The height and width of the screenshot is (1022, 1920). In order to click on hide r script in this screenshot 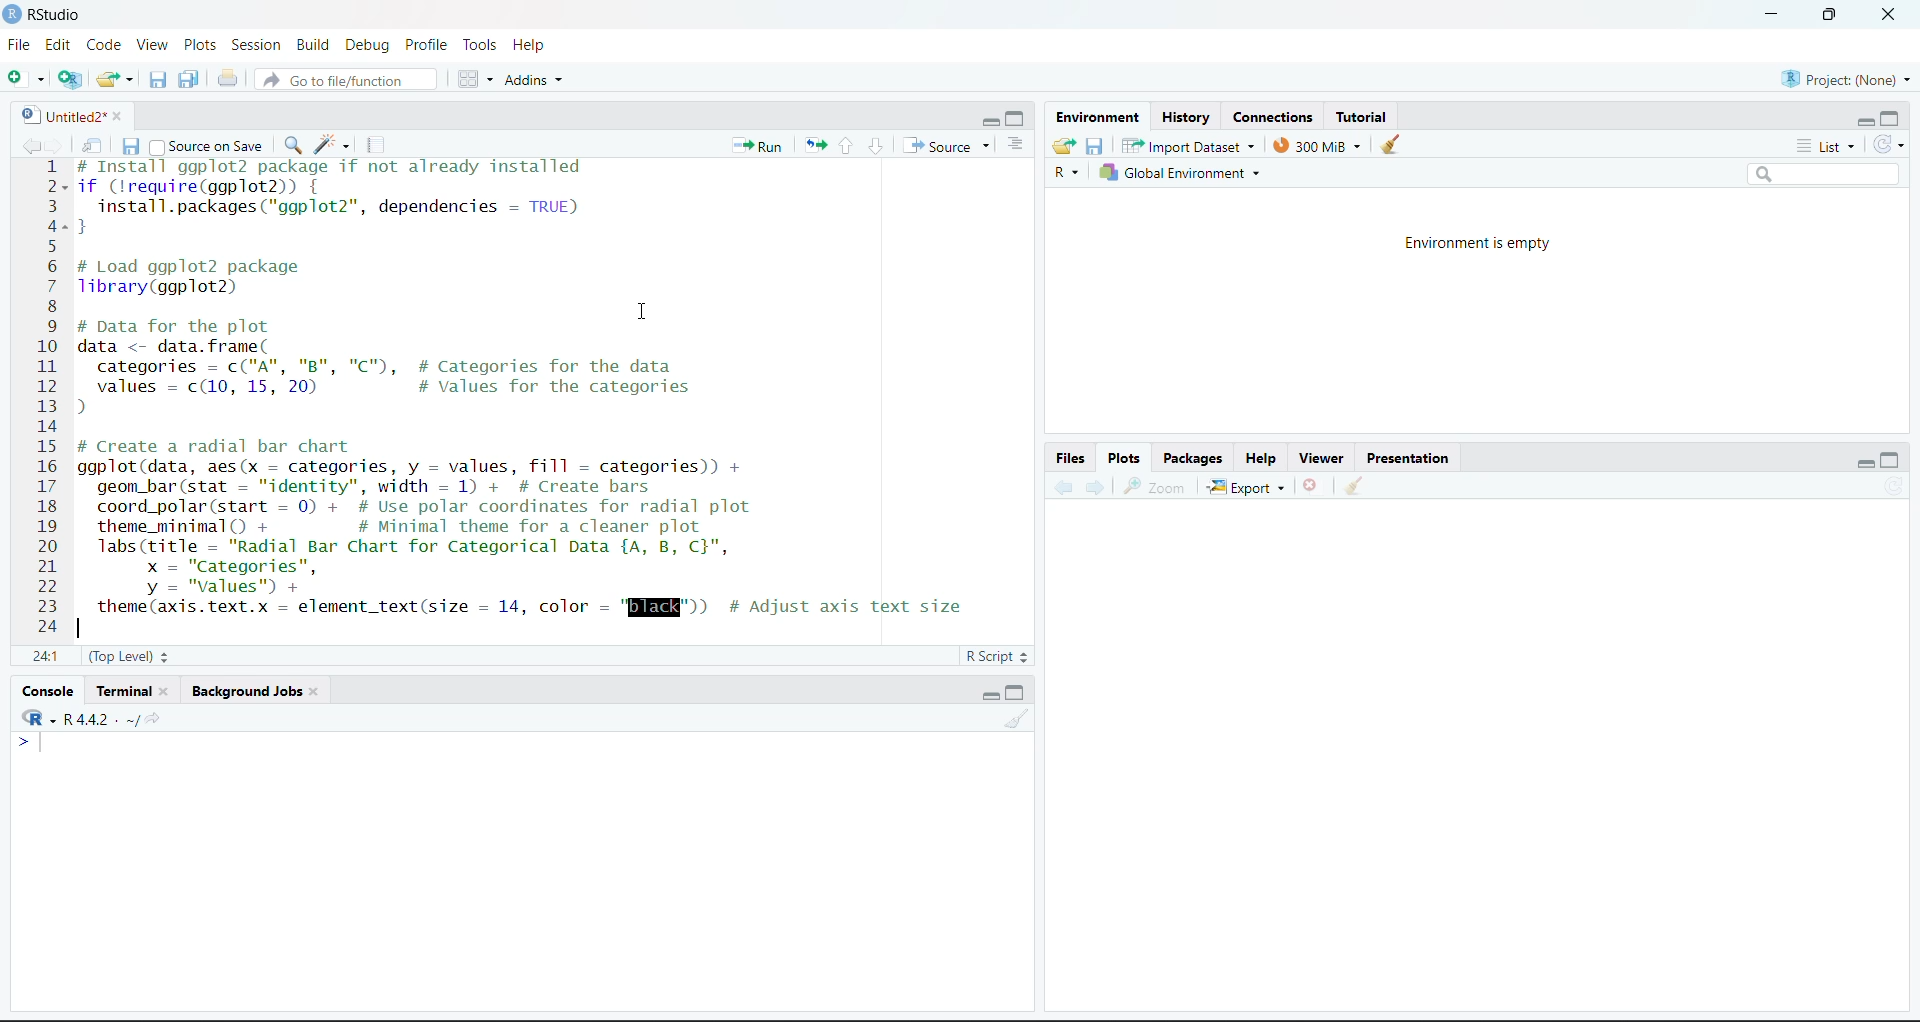, I will do `click(1865, 460)`.